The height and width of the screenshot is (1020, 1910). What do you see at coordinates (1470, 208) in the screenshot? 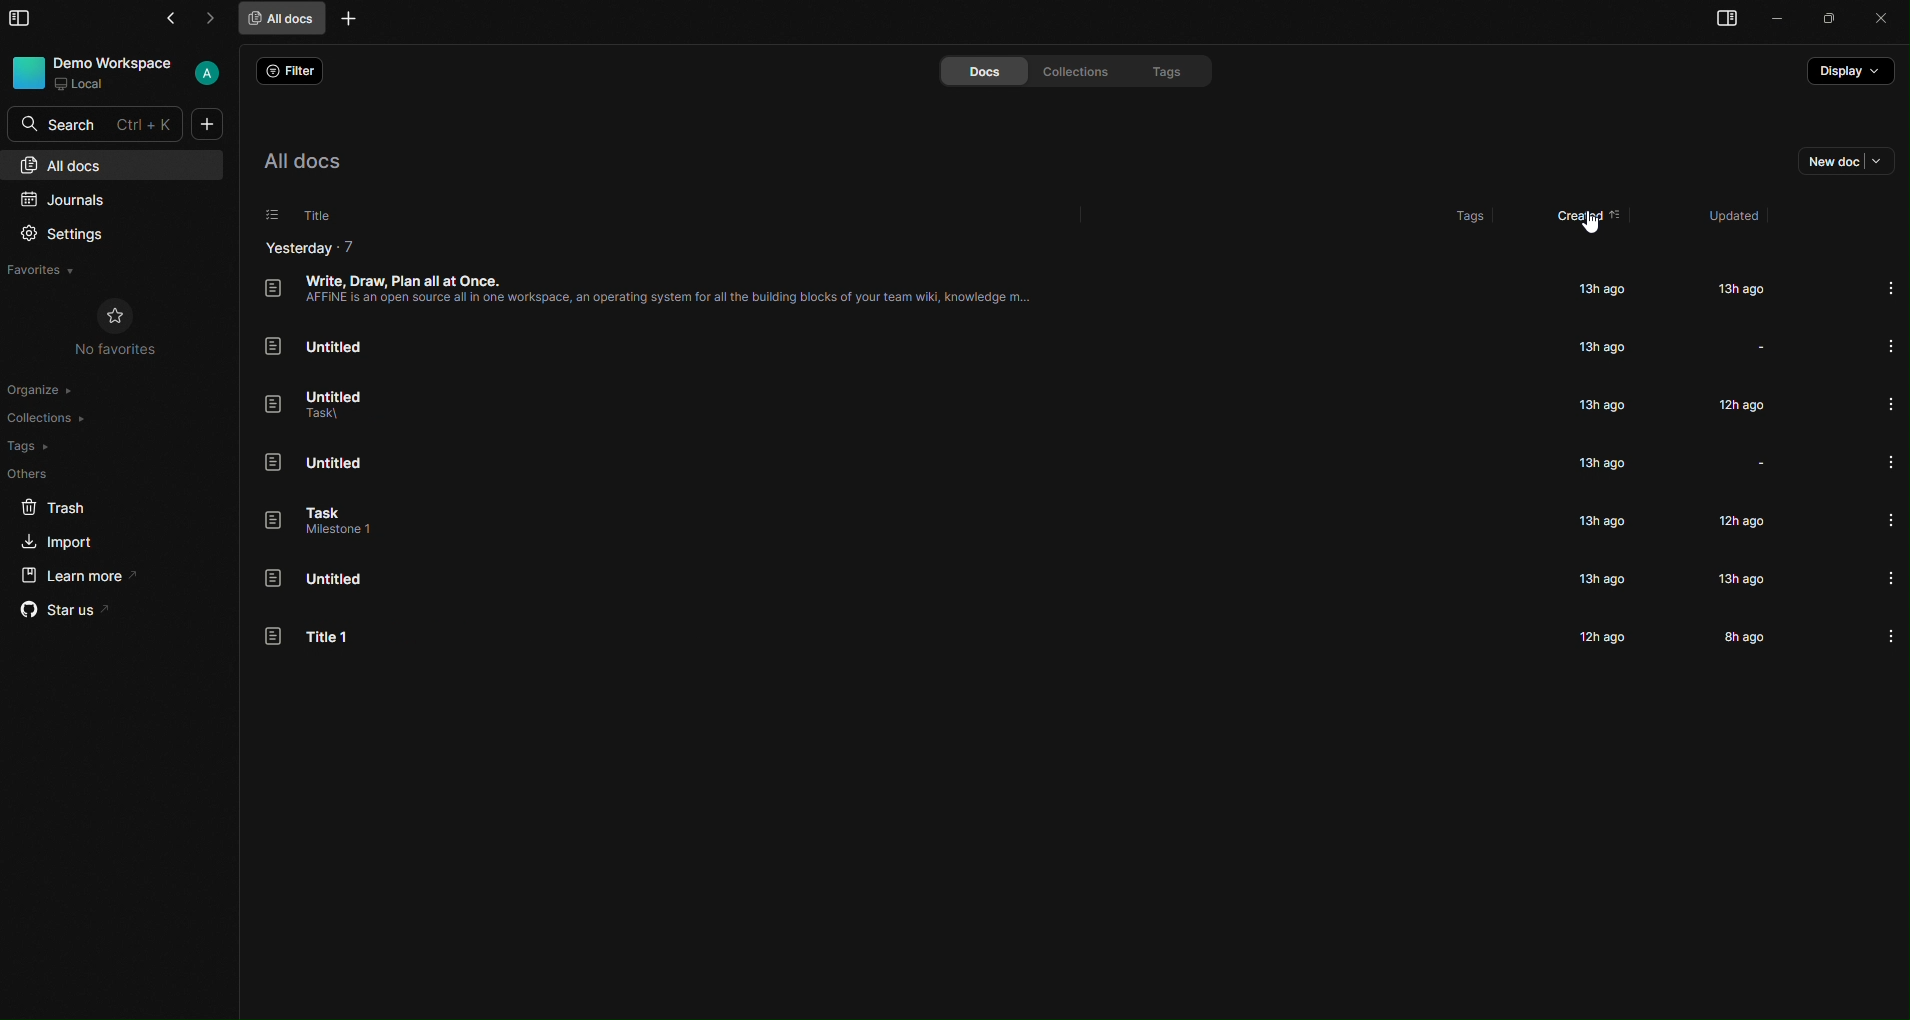
I see `tags` at bounding box center [1470, 208].